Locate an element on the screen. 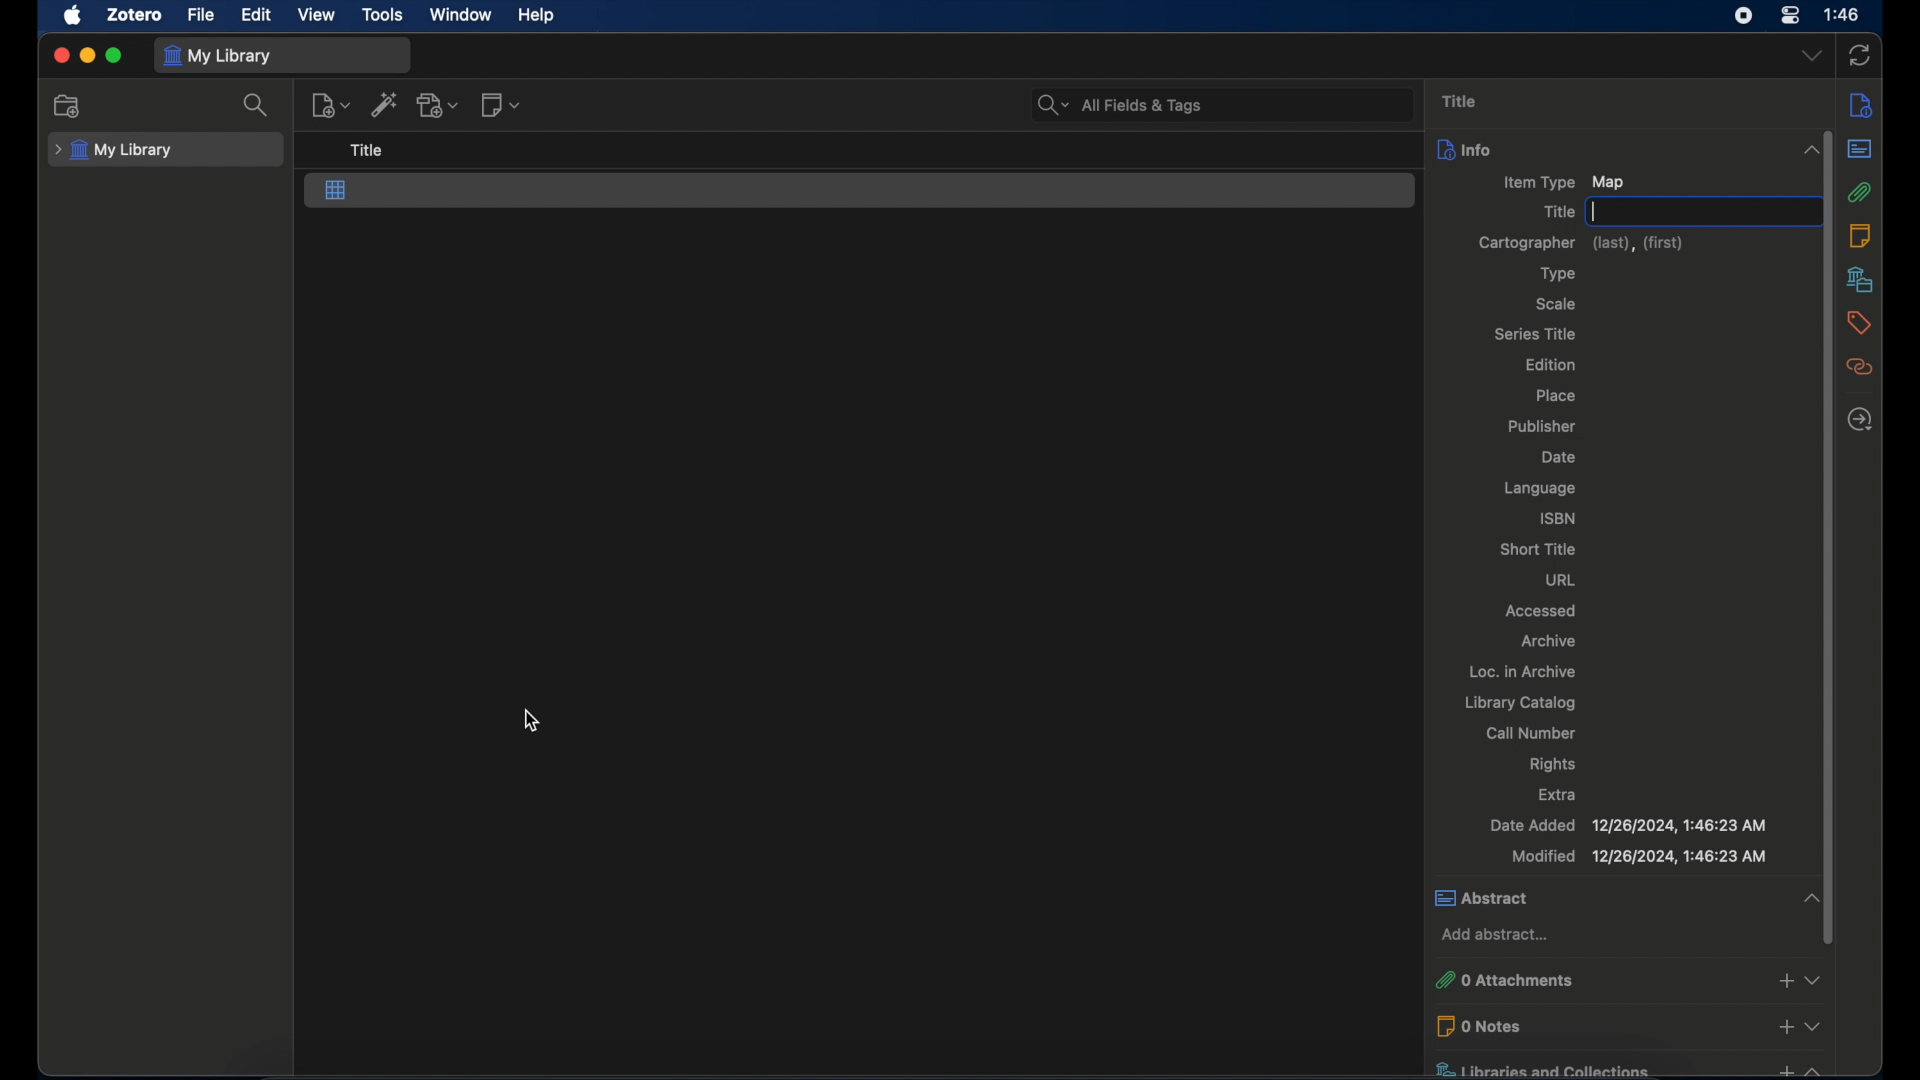 This screenshot has height=1080, width=1920. sync is located at coordinates (1861, 55).